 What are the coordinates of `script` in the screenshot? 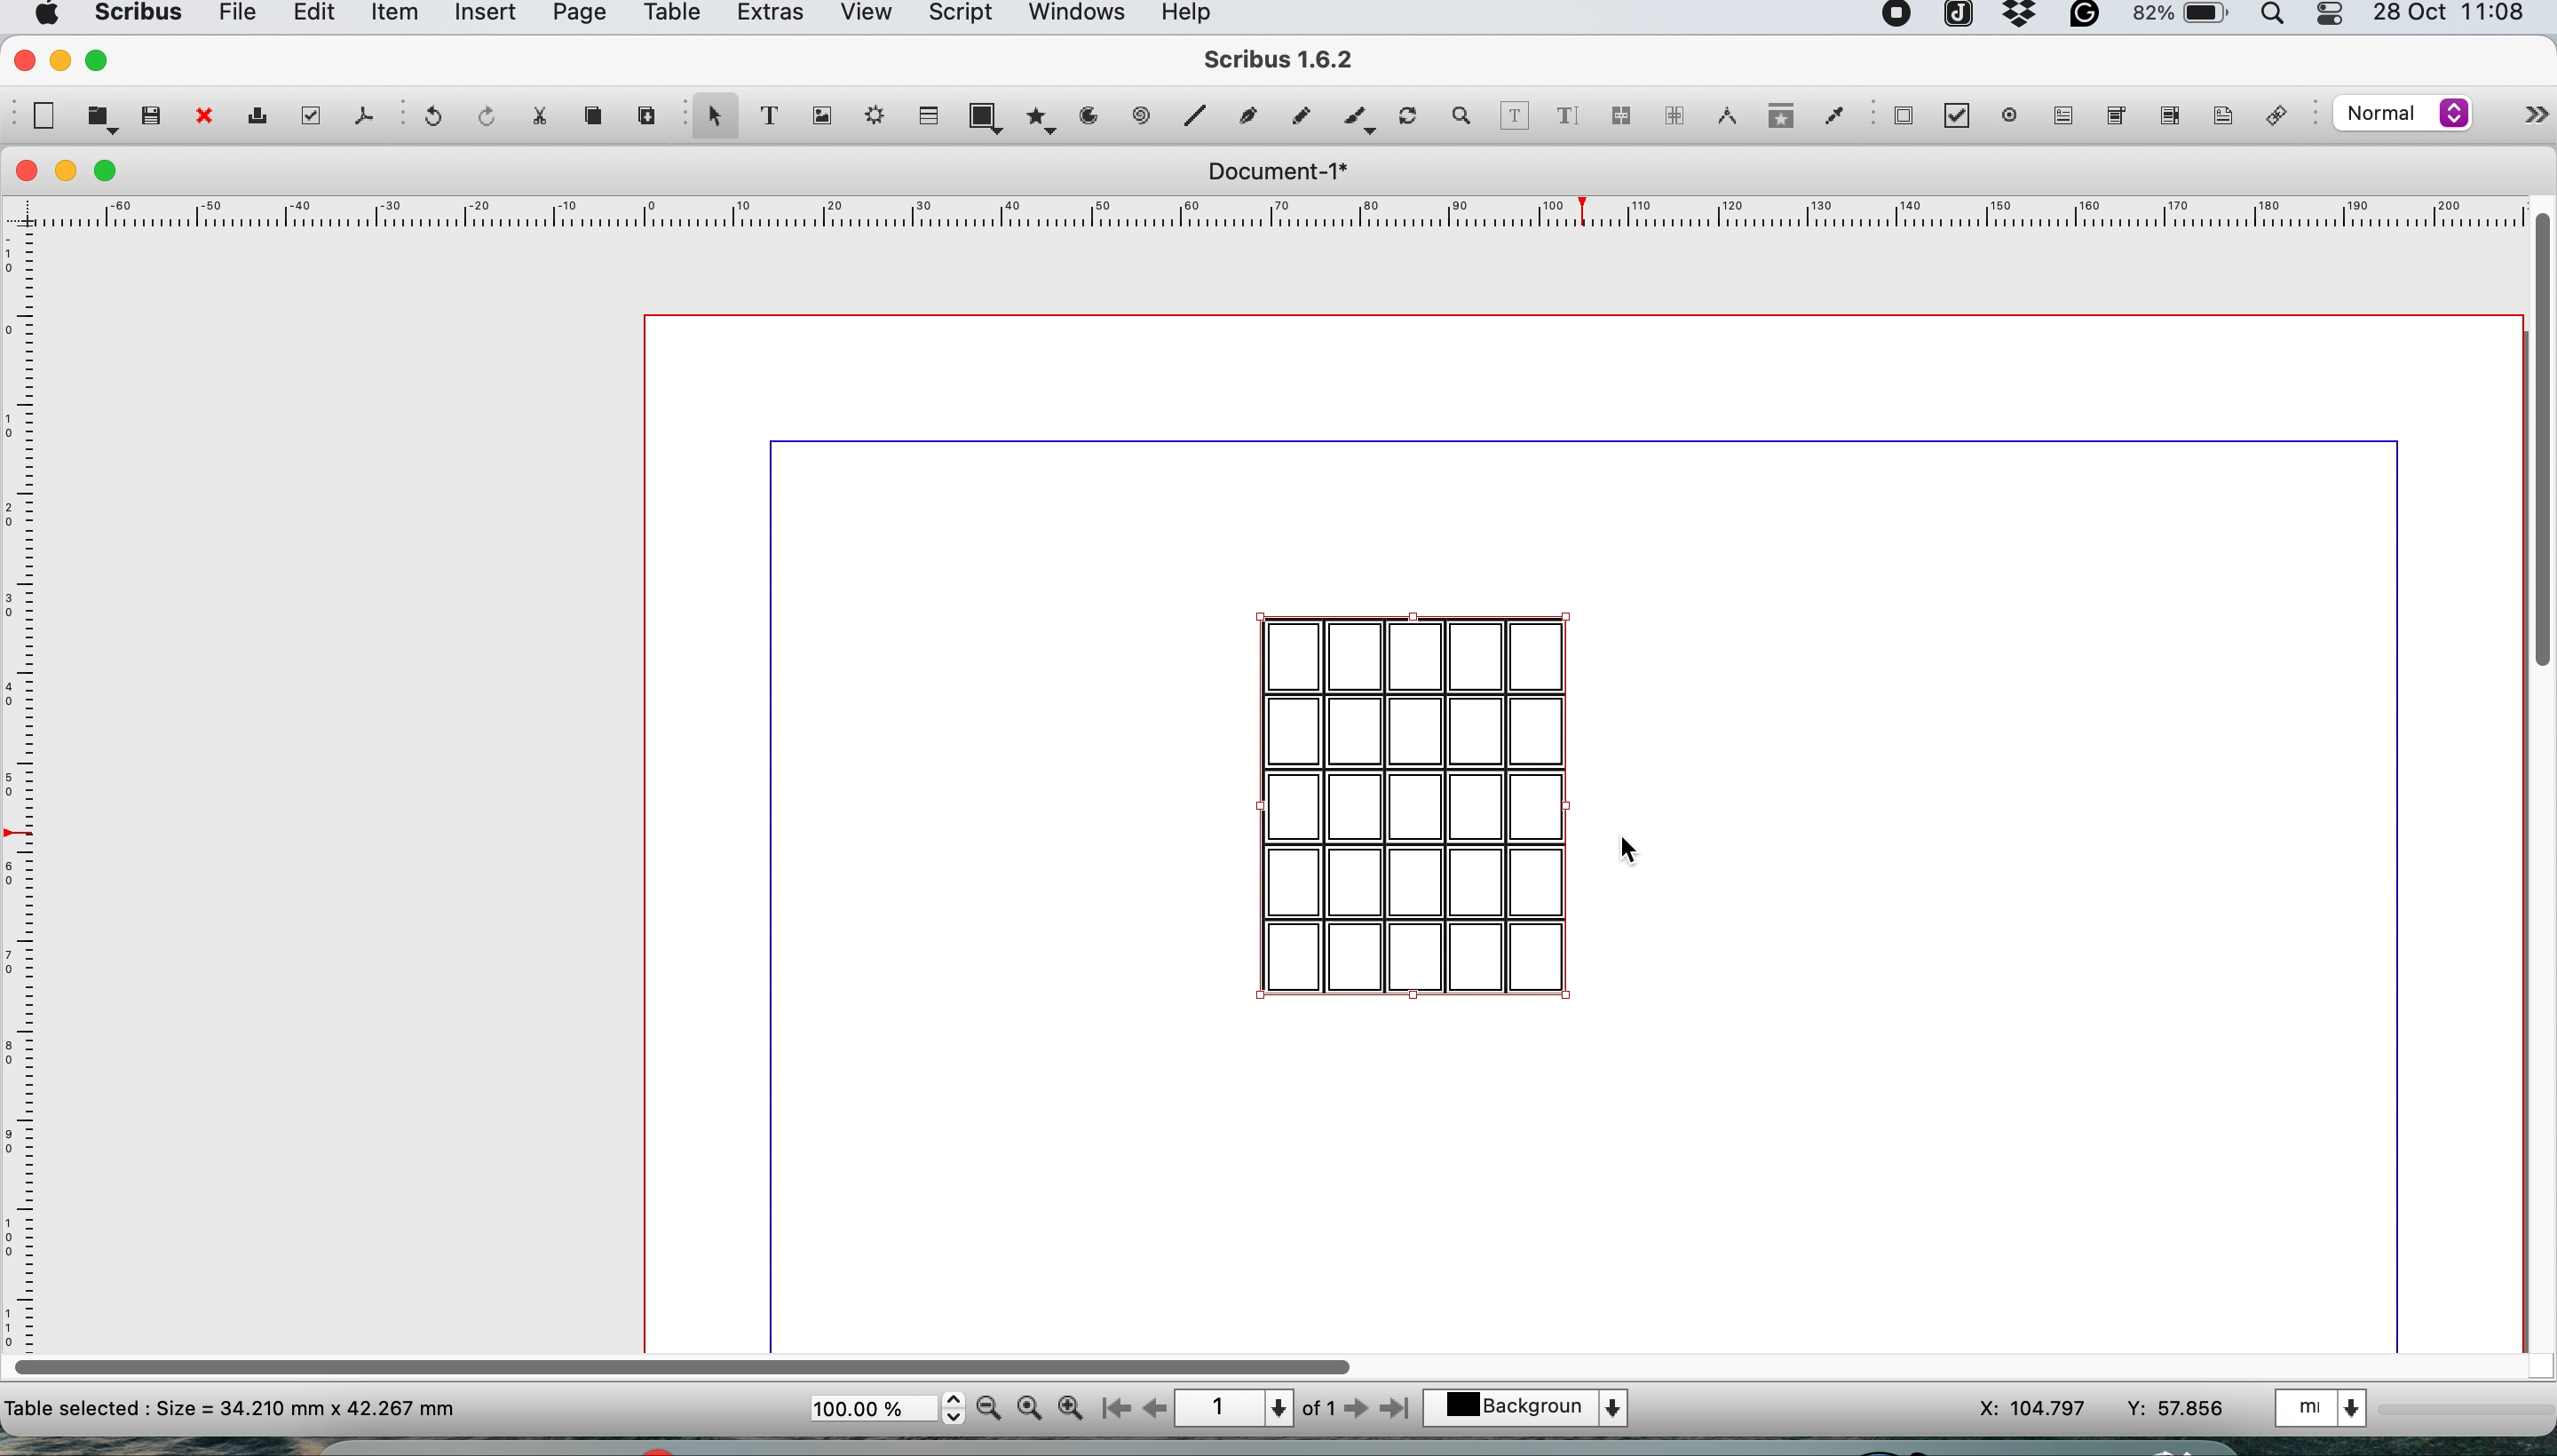 It's located at (957, 16).